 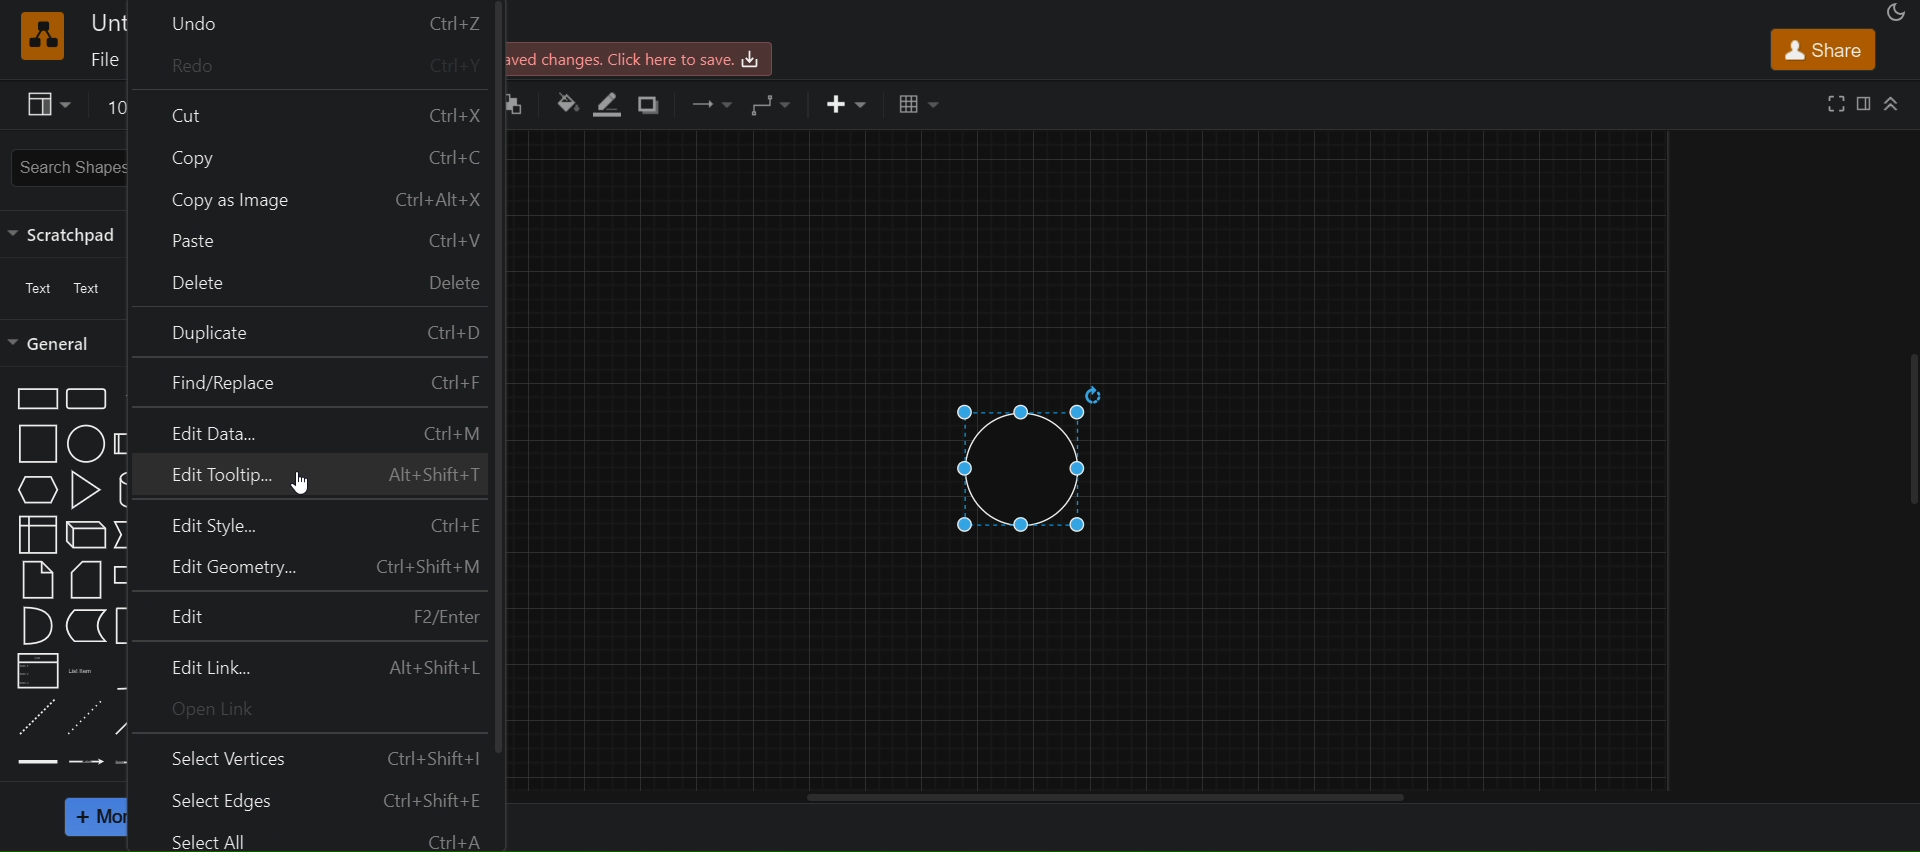 What do you see at coordinates (313, 239) in the screenshot?
I see `paste` at bounding box center [313, 239].